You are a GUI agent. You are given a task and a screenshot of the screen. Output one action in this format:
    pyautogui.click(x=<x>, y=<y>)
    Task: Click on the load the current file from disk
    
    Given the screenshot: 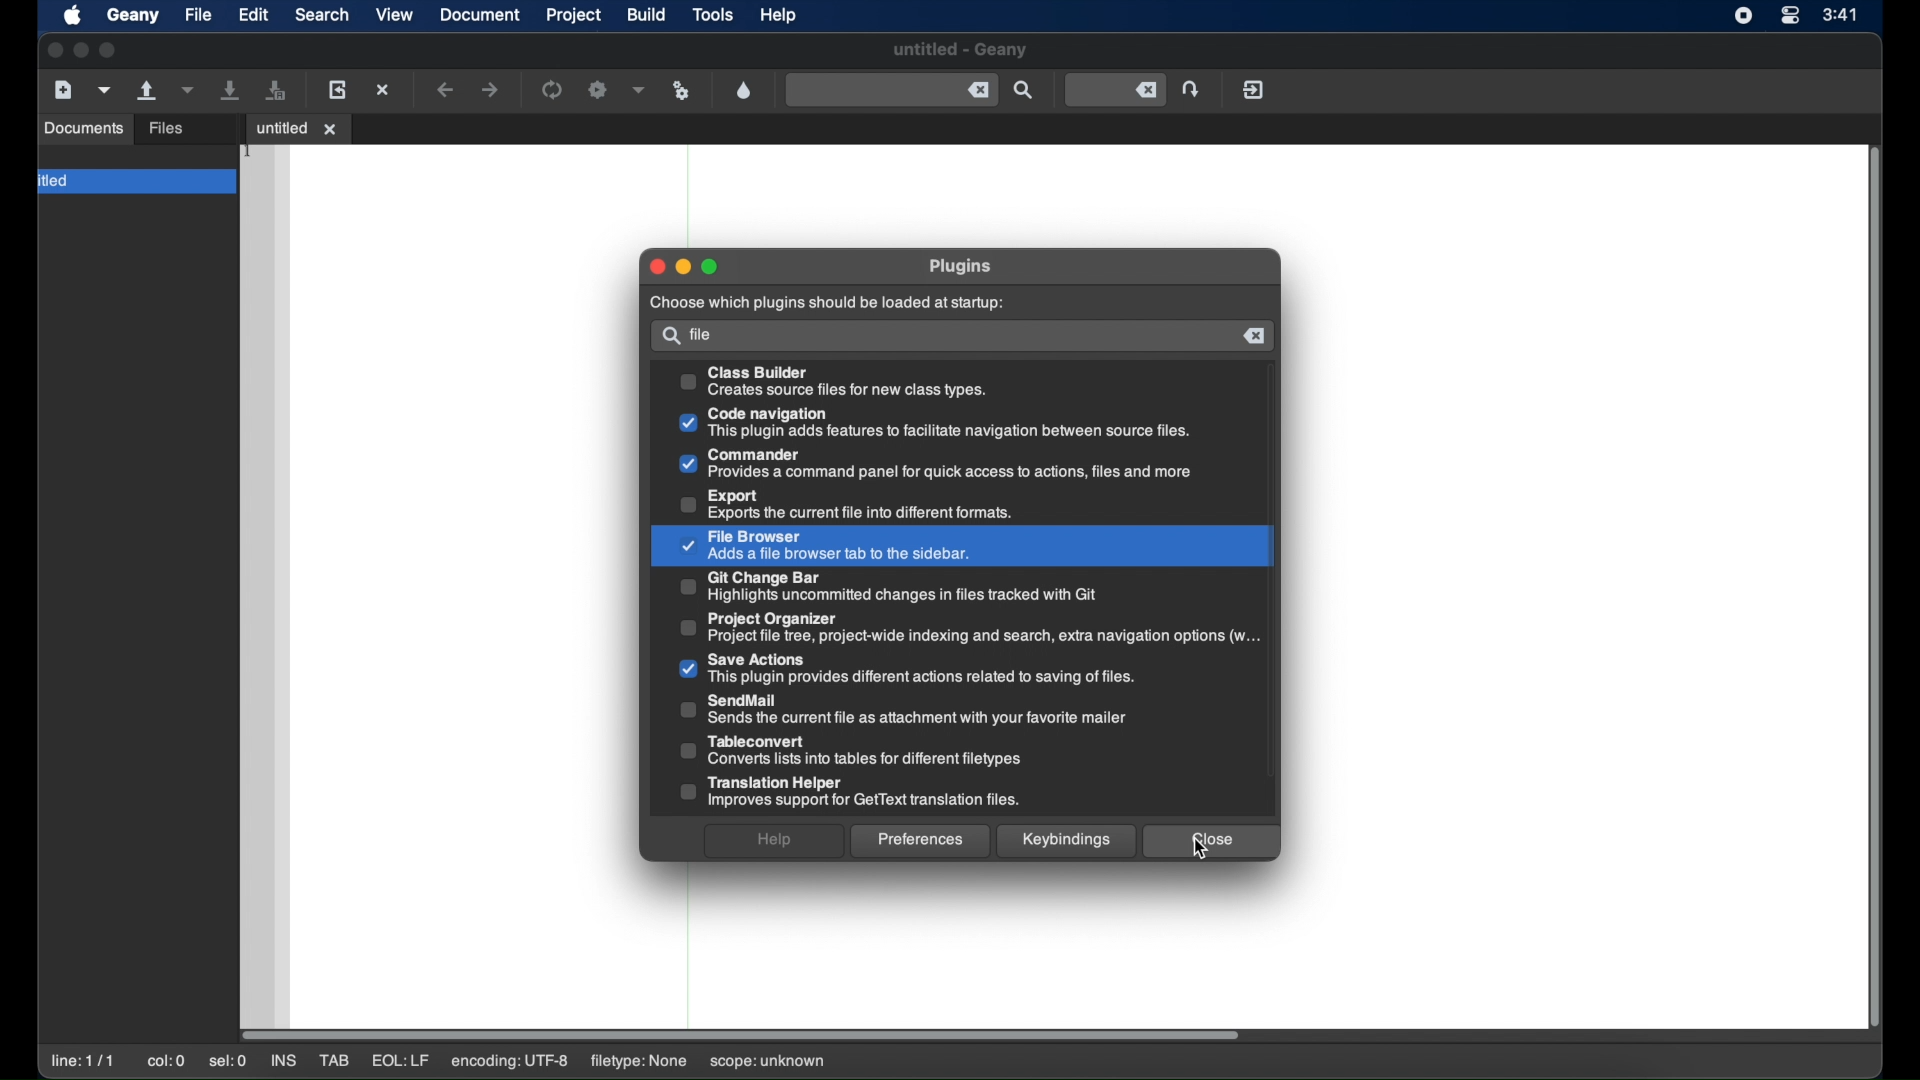 What is the action you would take?
    pyautogui.click(x=338, y=91)
    